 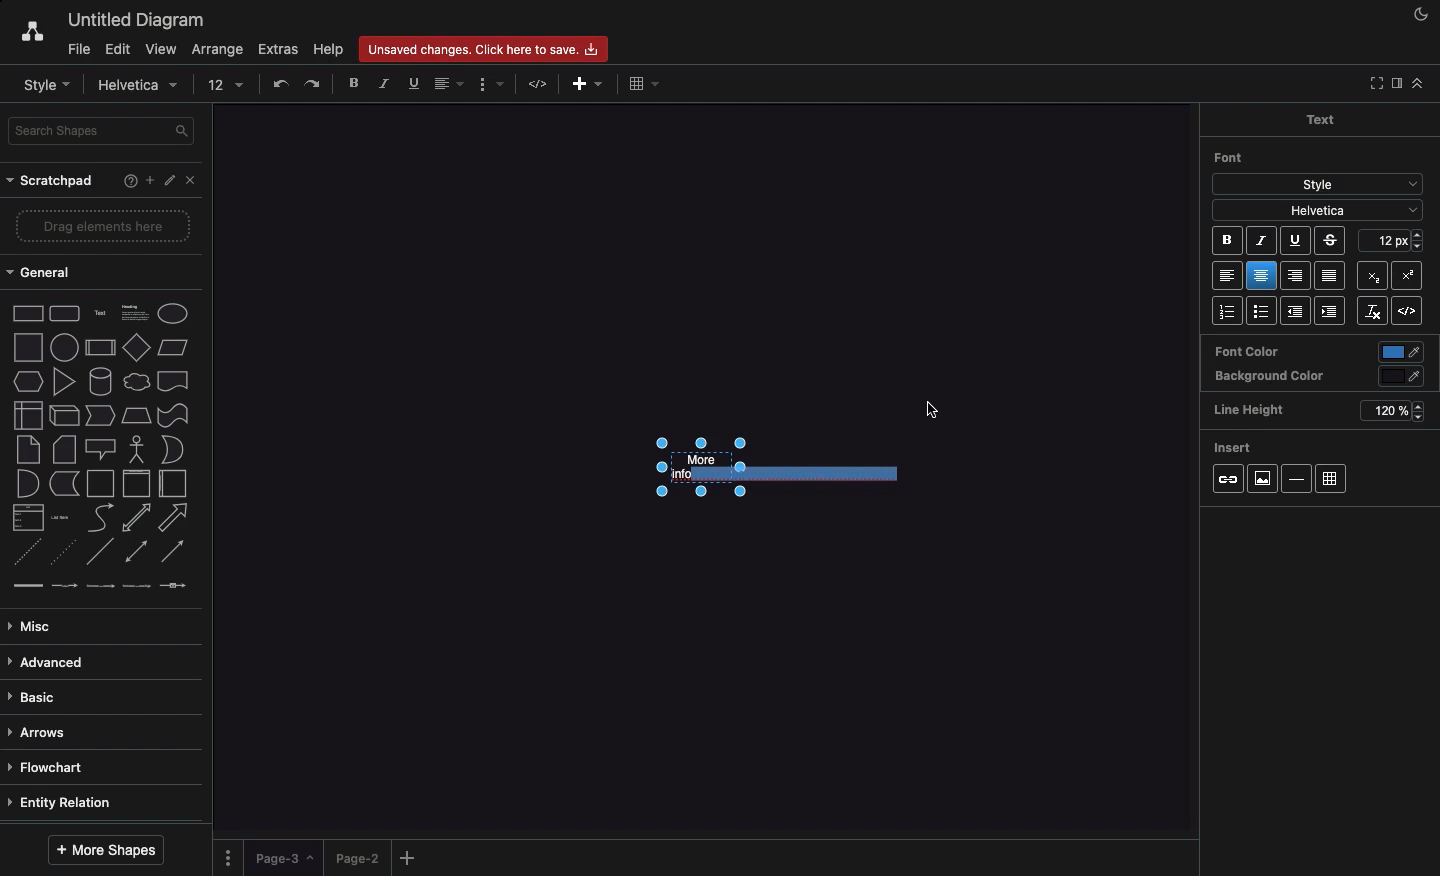 I want to click on dotted line, so click(x=61, y=551).